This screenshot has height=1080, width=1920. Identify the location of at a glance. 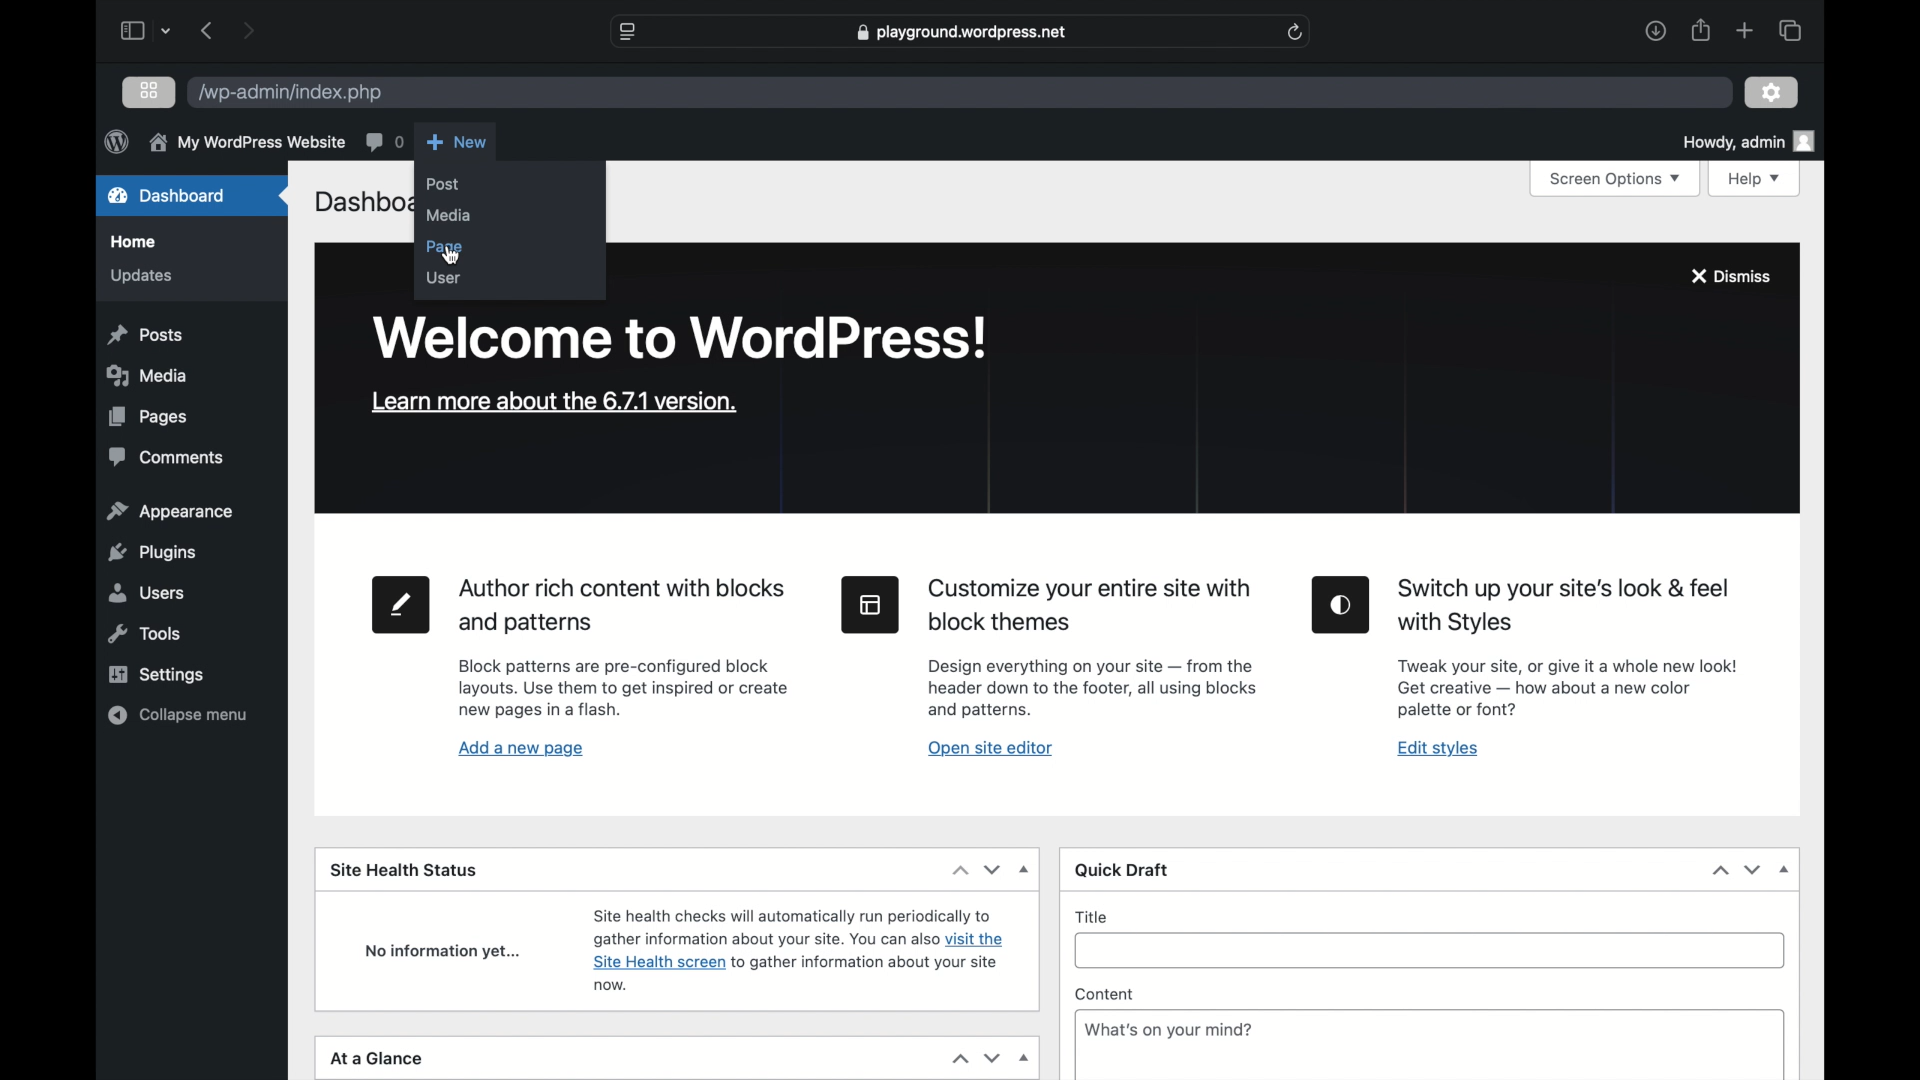
(377, 1059).